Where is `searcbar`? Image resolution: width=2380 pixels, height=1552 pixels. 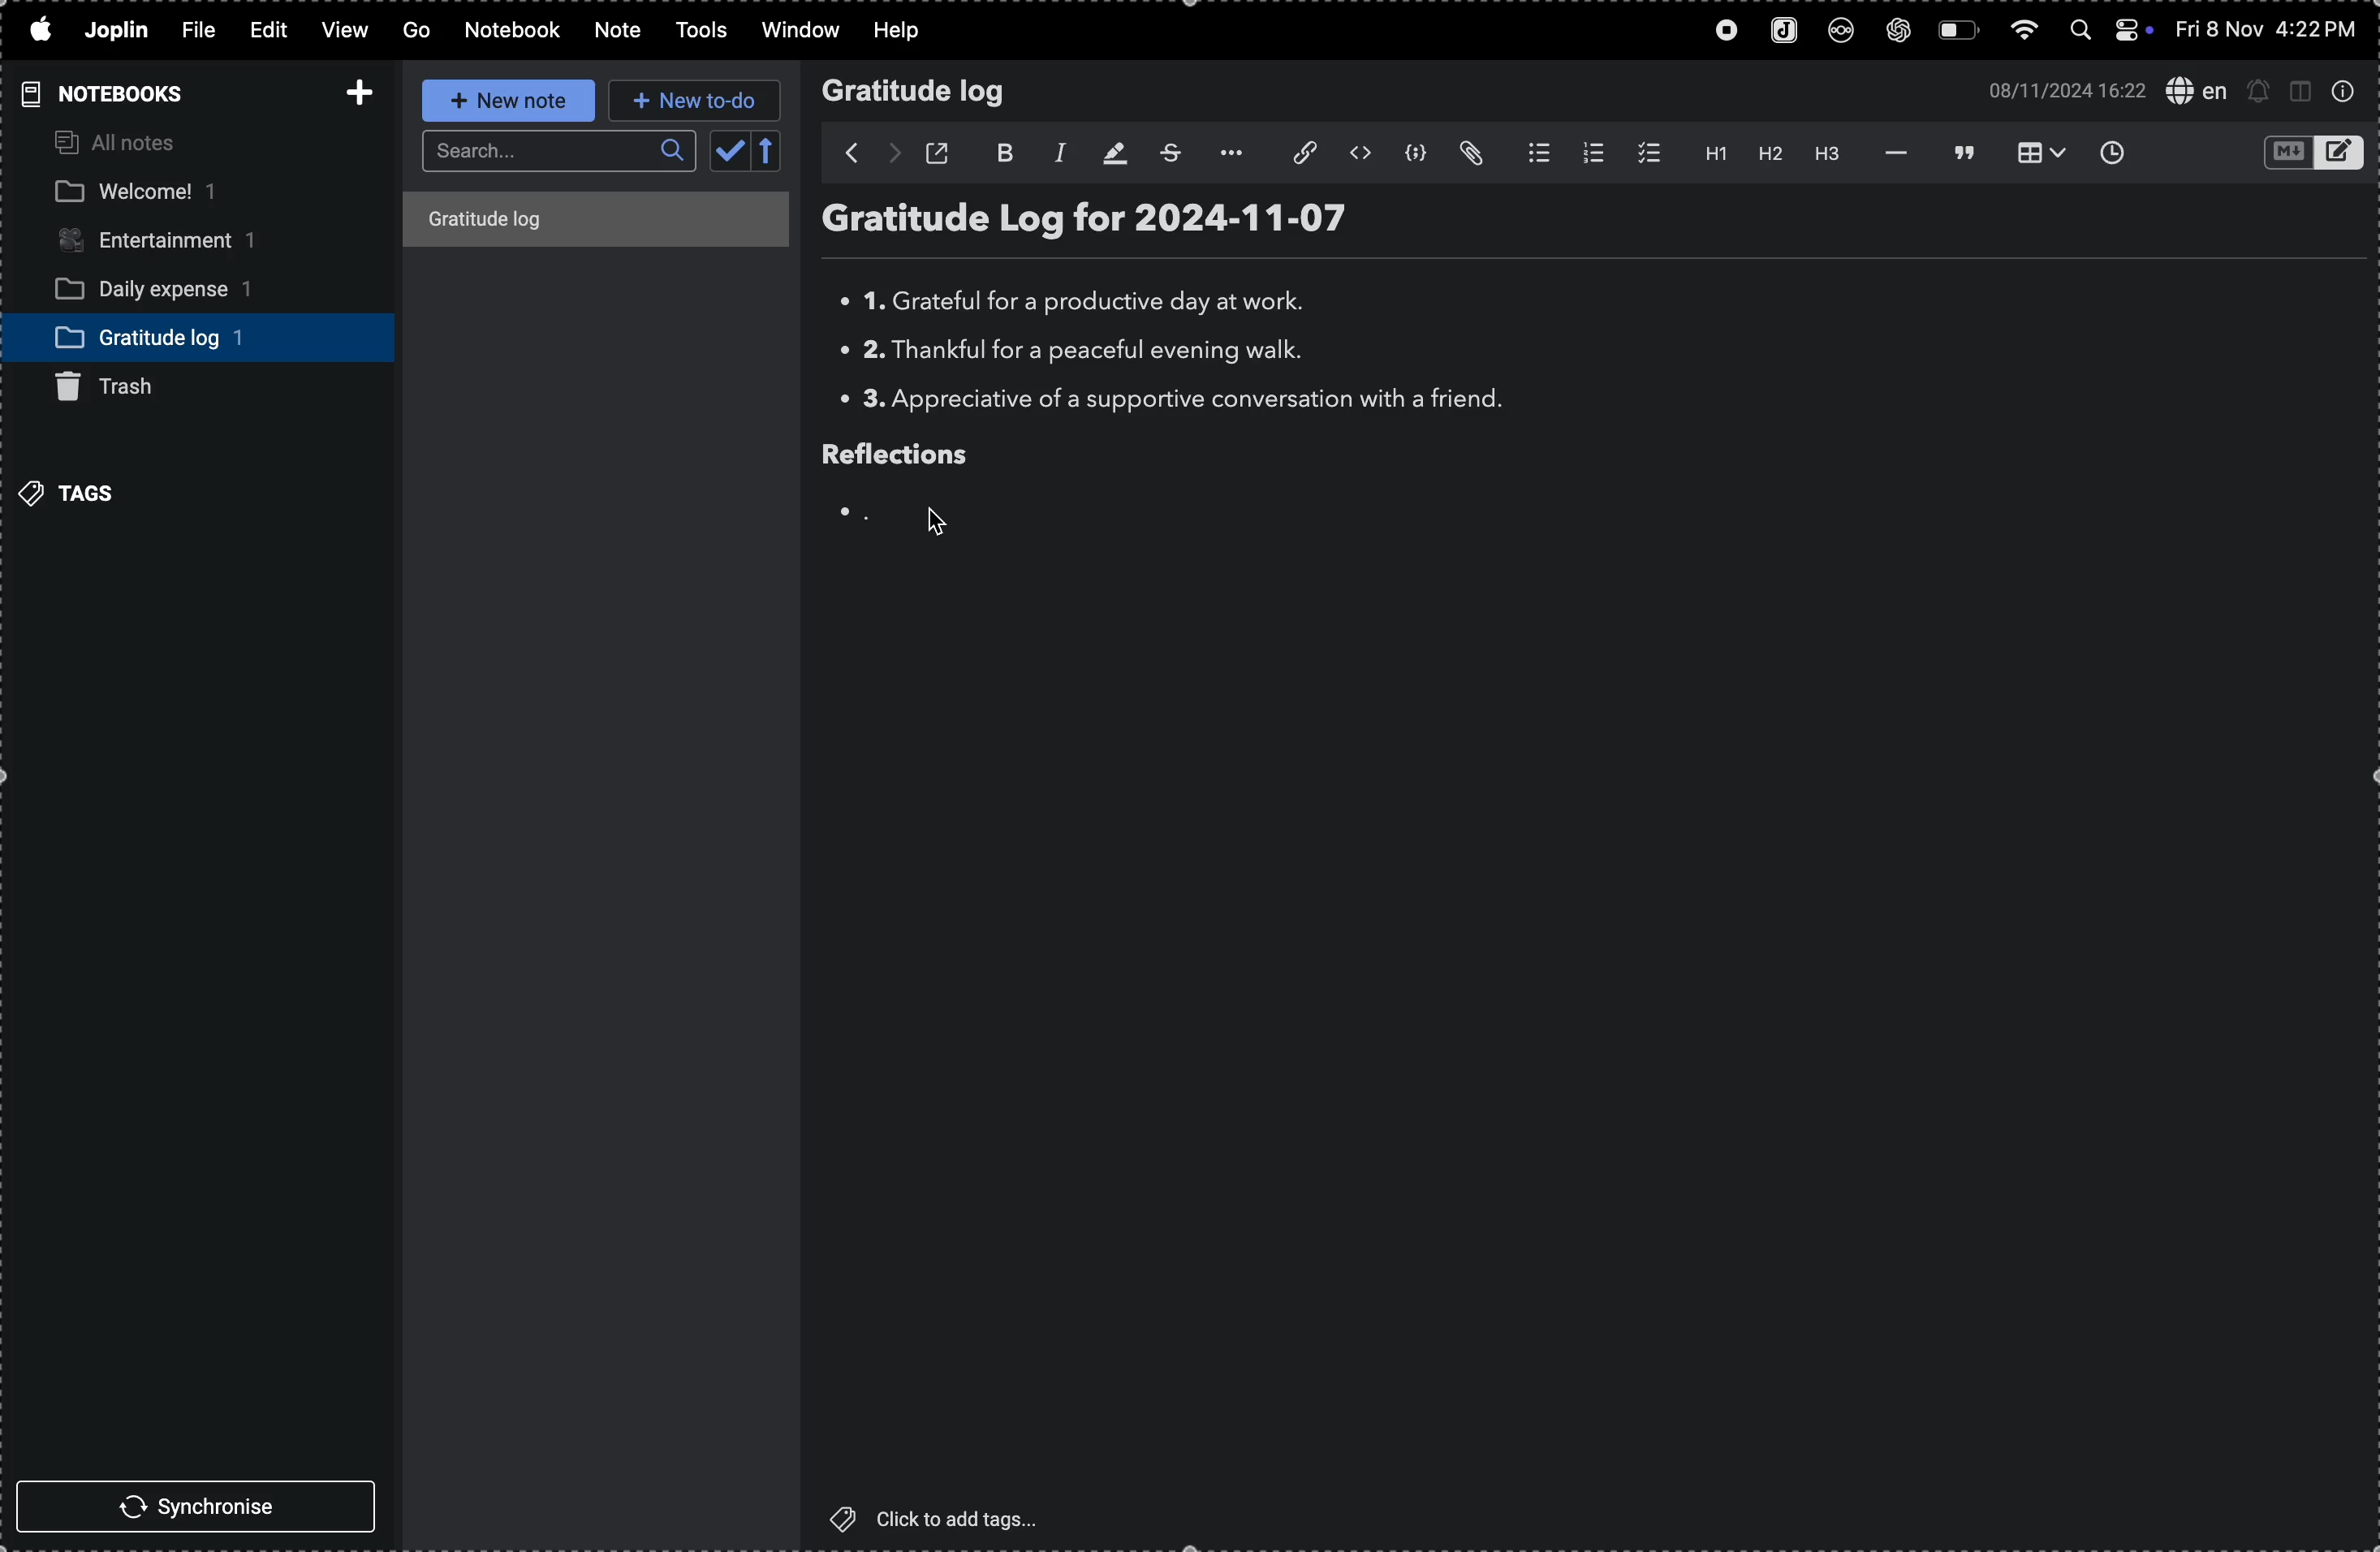
searcbar is located at coordinates (560, 150).